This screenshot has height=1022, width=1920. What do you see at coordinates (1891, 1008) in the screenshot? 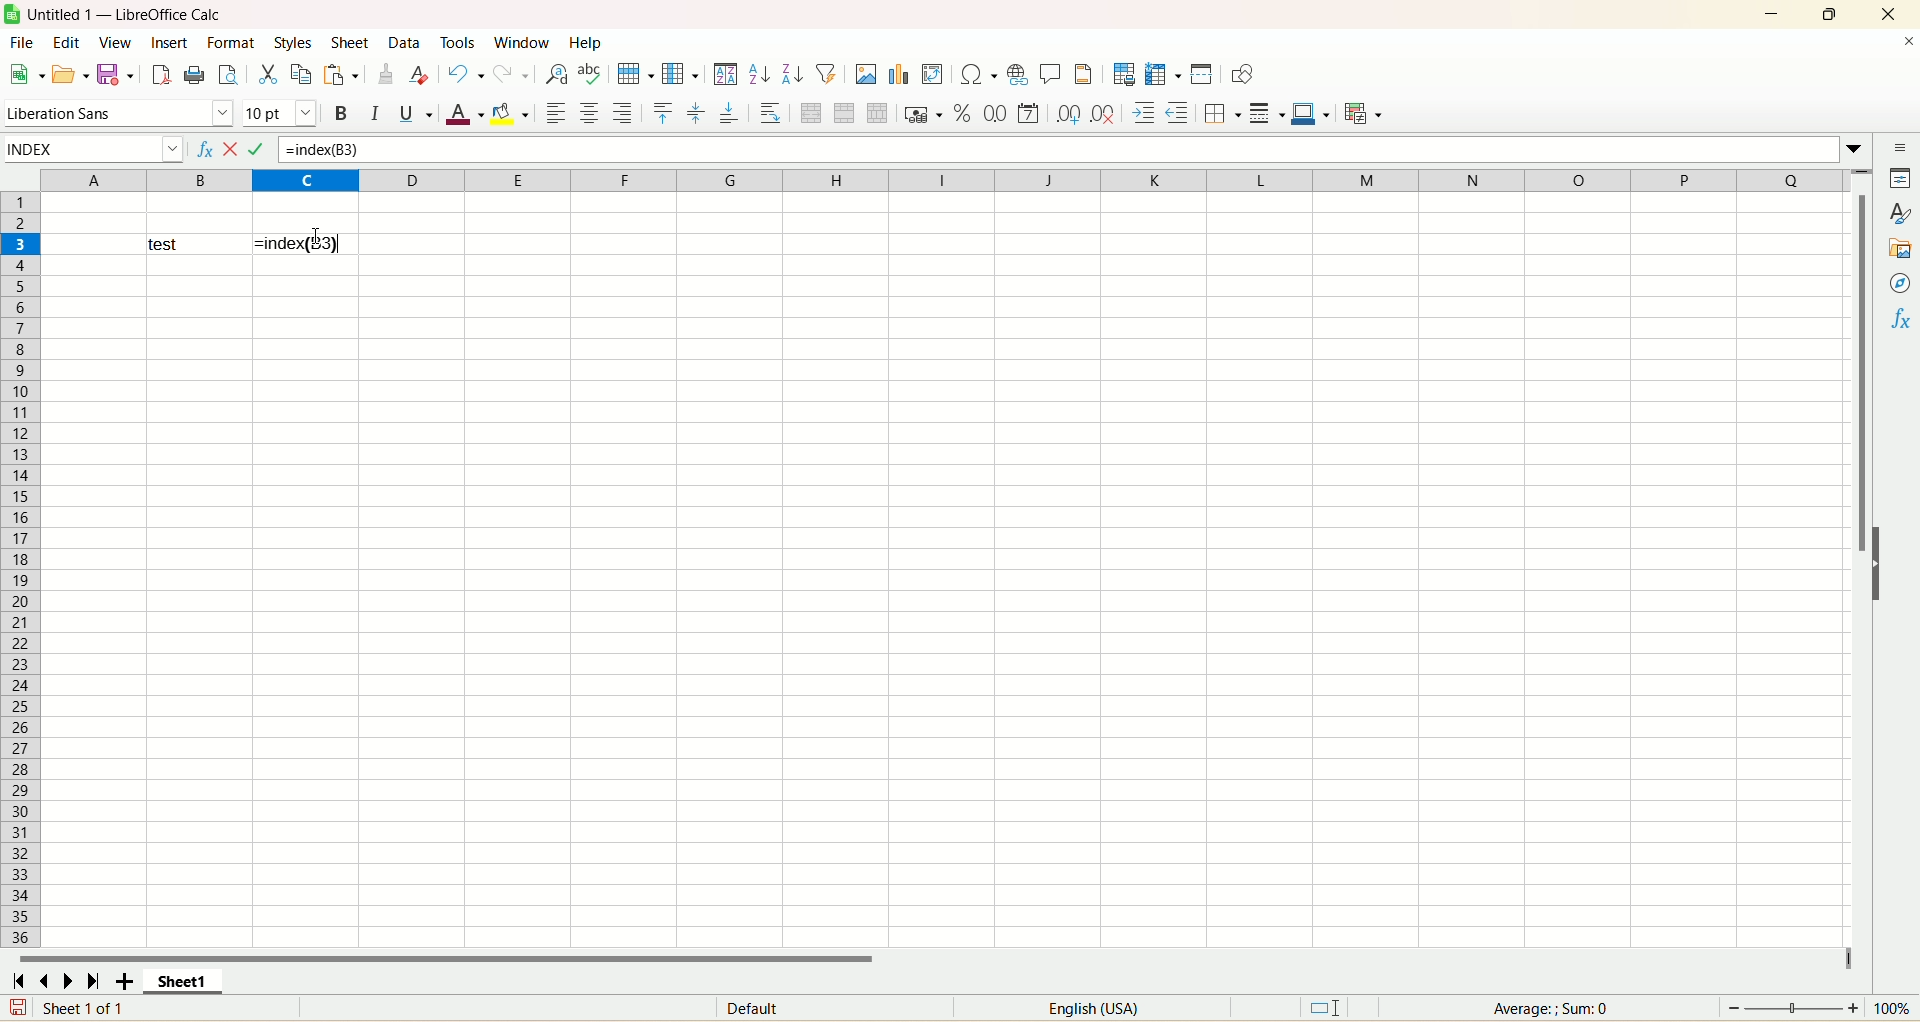
I see `100%` at bounding box center [1891, 1008].